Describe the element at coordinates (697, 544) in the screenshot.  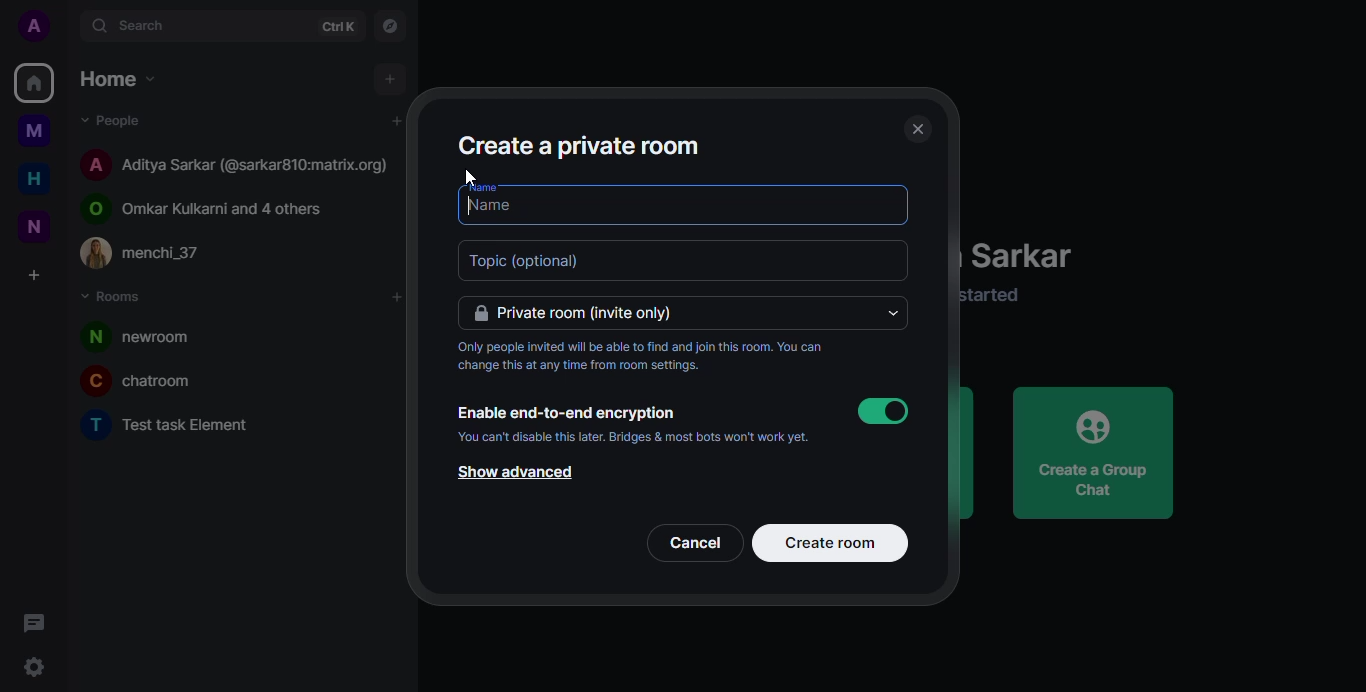
I see `cancel` at that location.